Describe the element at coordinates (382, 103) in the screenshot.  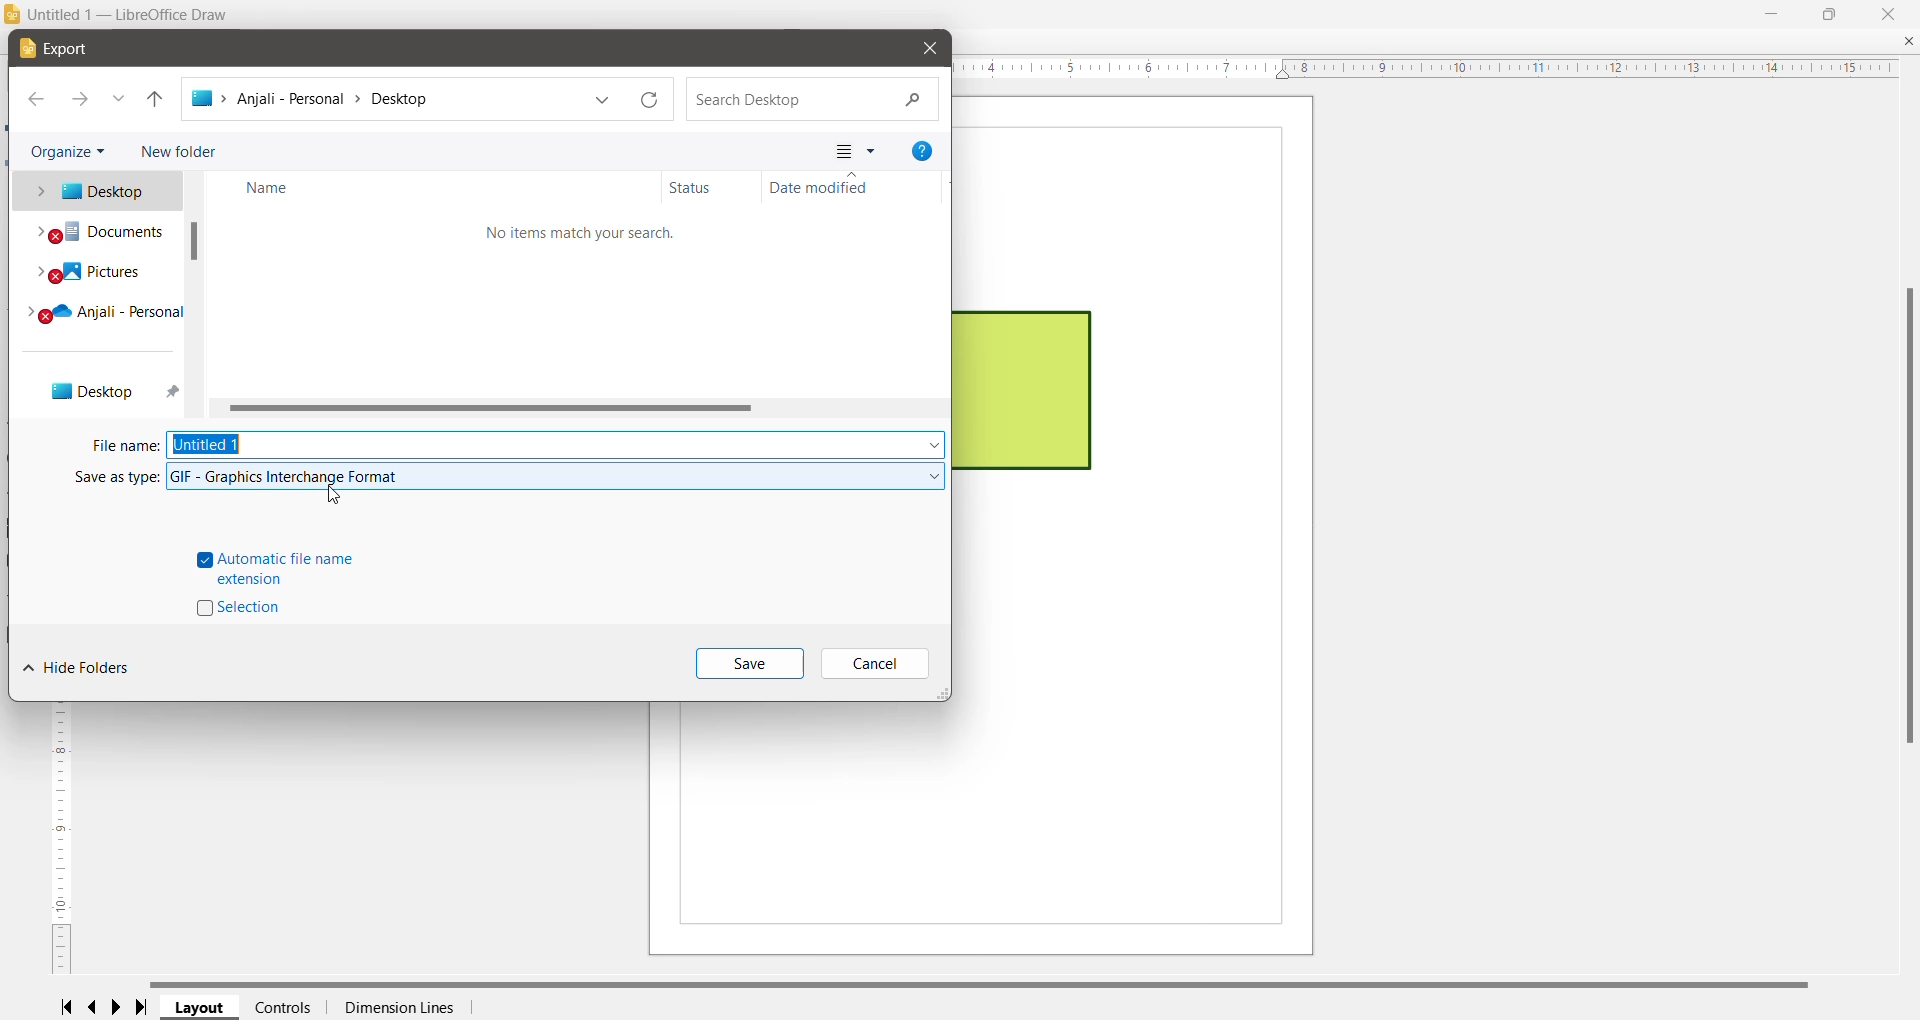
I see `Current Location` at that location.